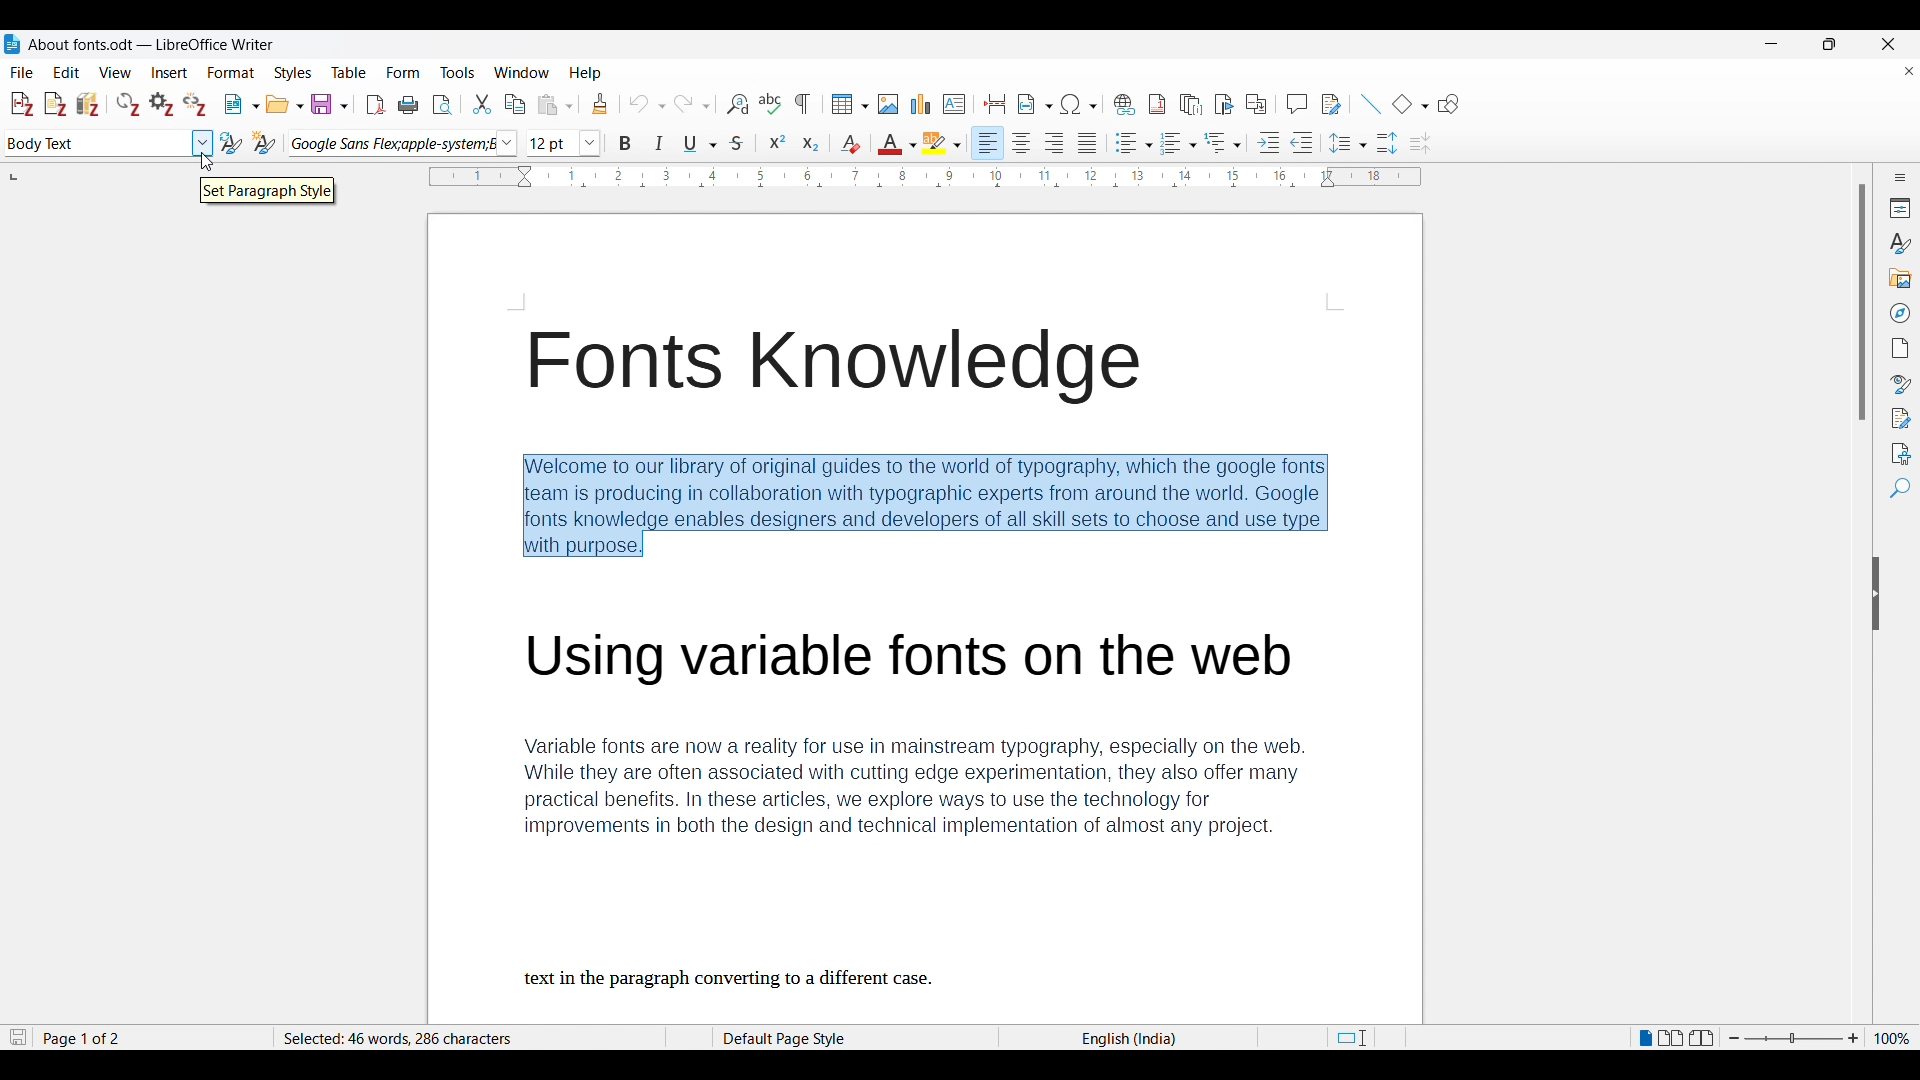 The image size is (1920, 1080). What do you see at coordinates (888, 104) in the screenshot?
I see `Insert image` at bounding box center [888, 104].